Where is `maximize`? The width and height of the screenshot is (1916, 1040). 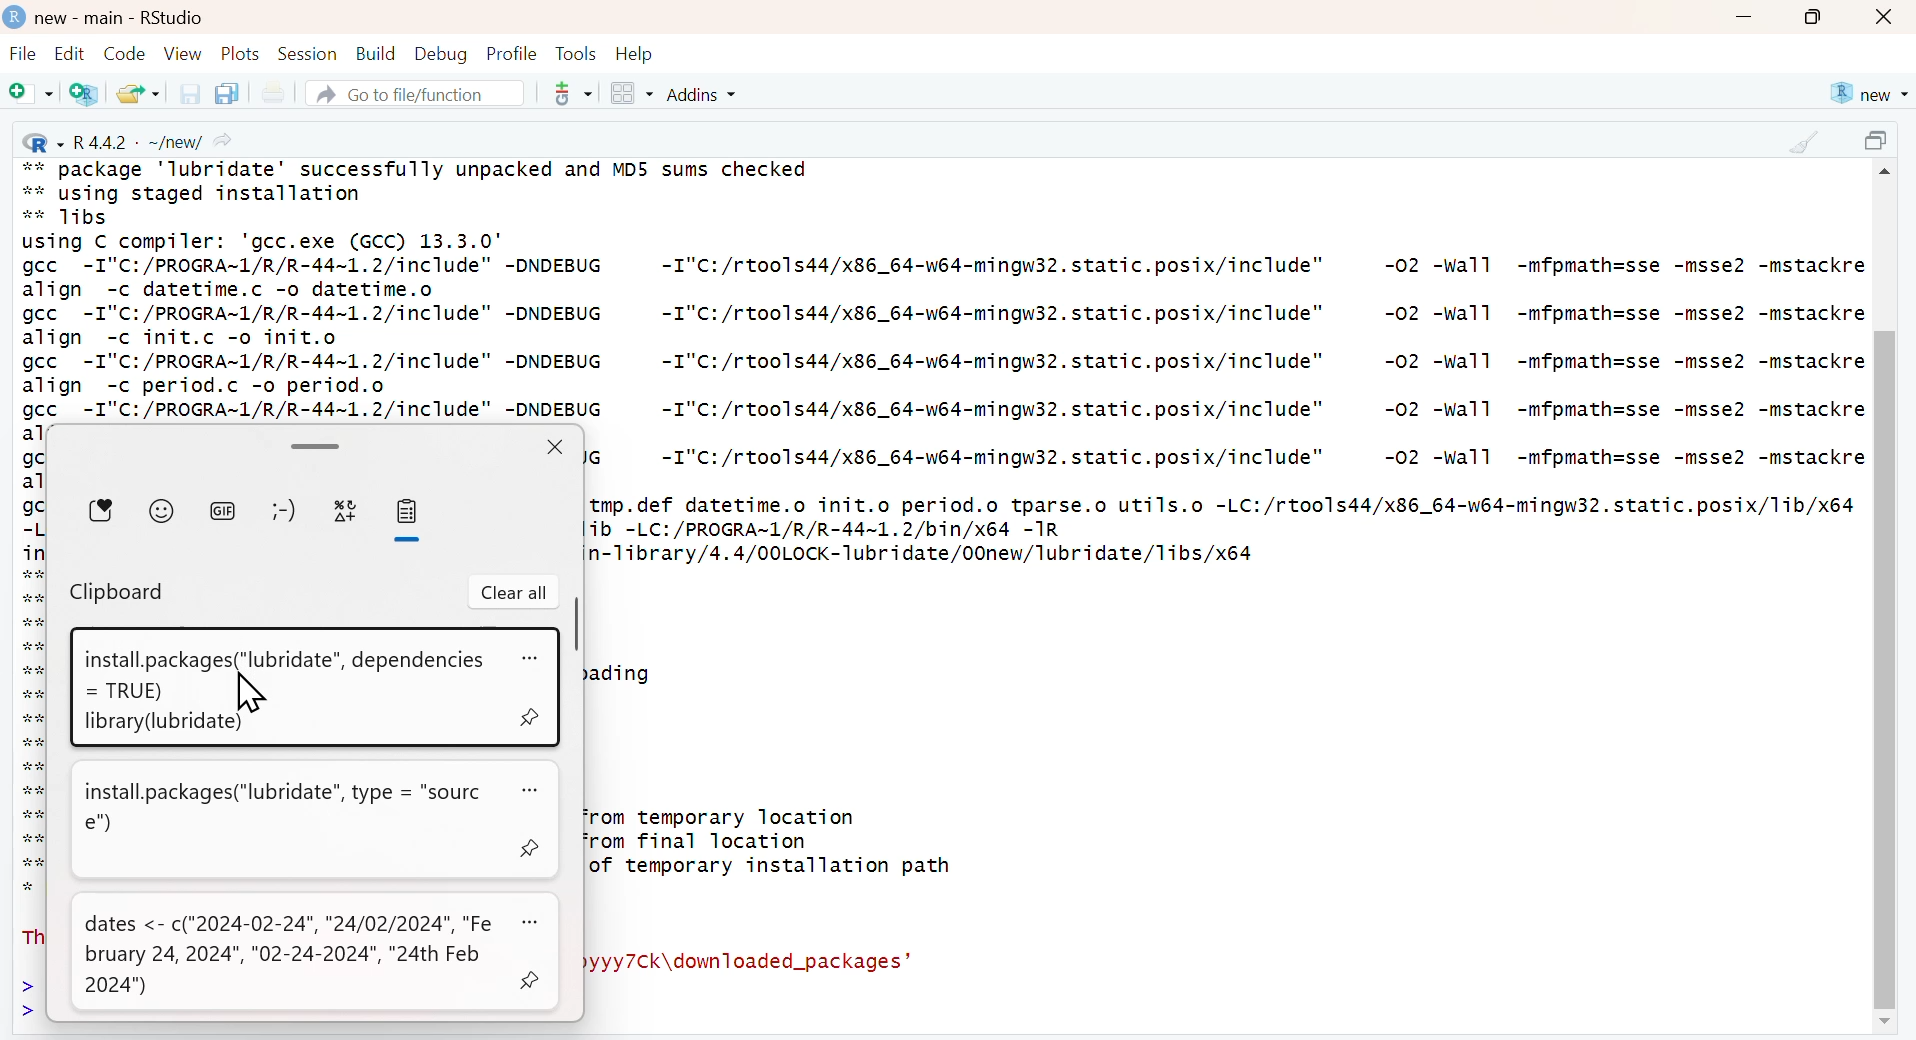 maximize is located at coordinates (1814, 17).